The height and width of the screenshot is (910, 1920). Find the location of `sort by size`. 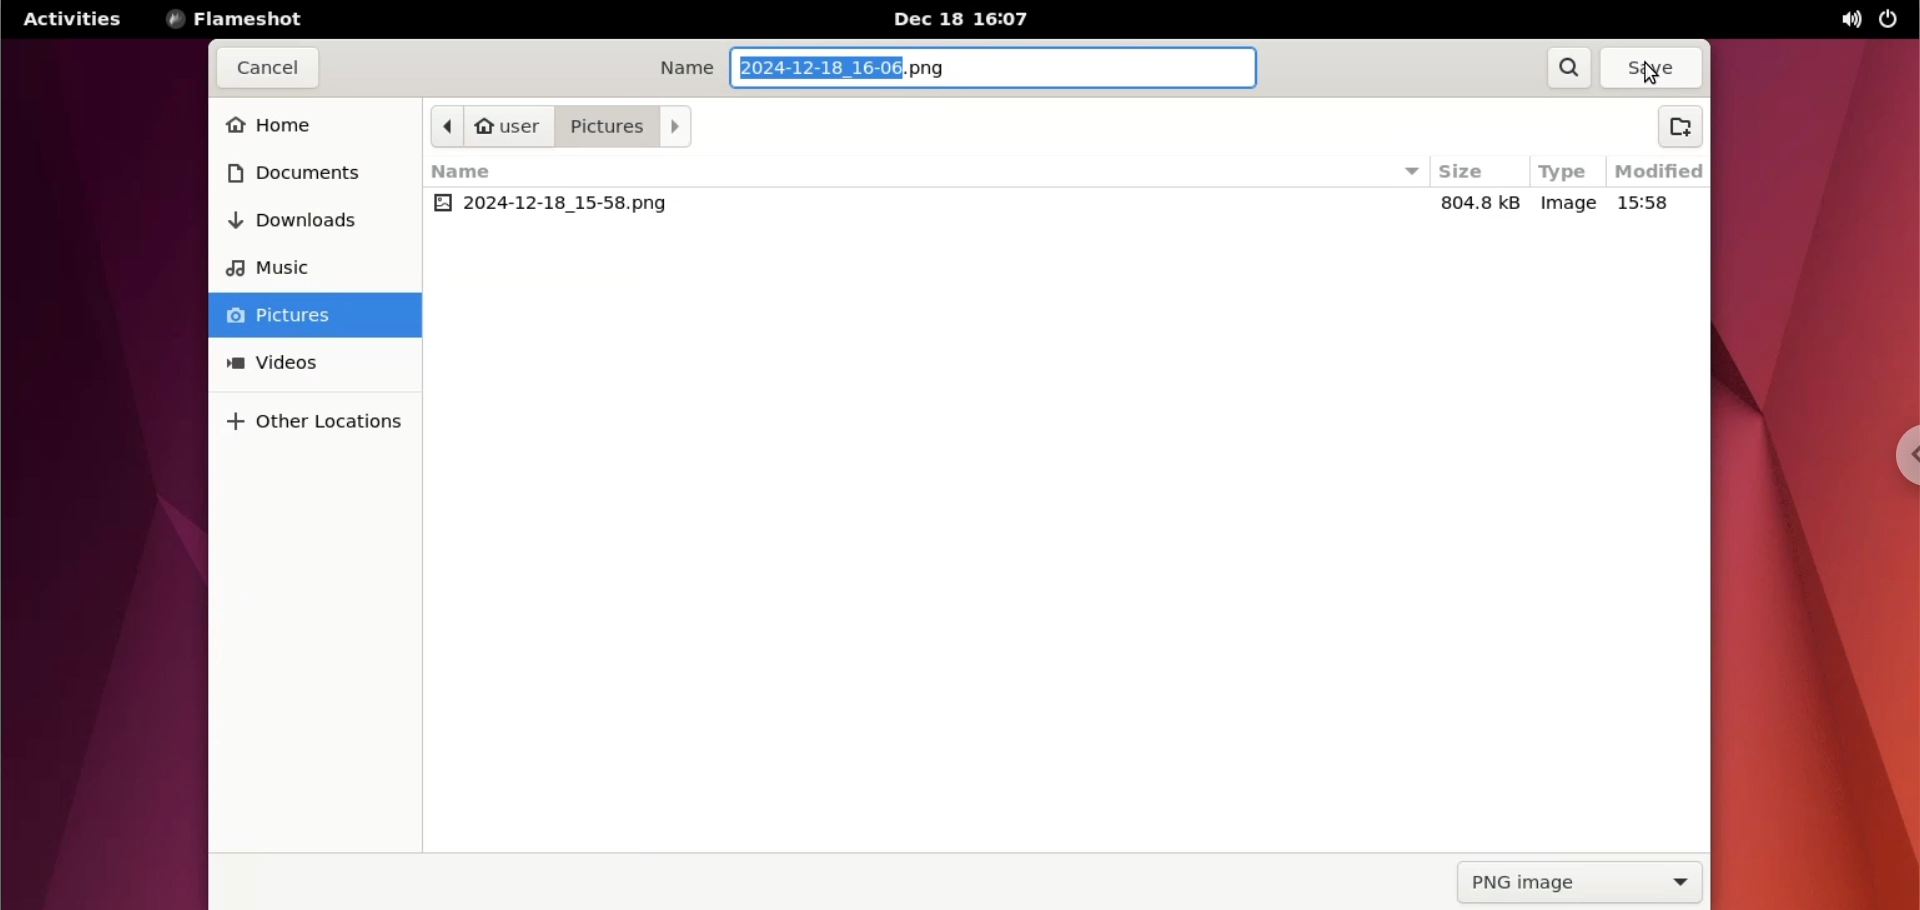

sort by size is located at coordinates (1413, 172).